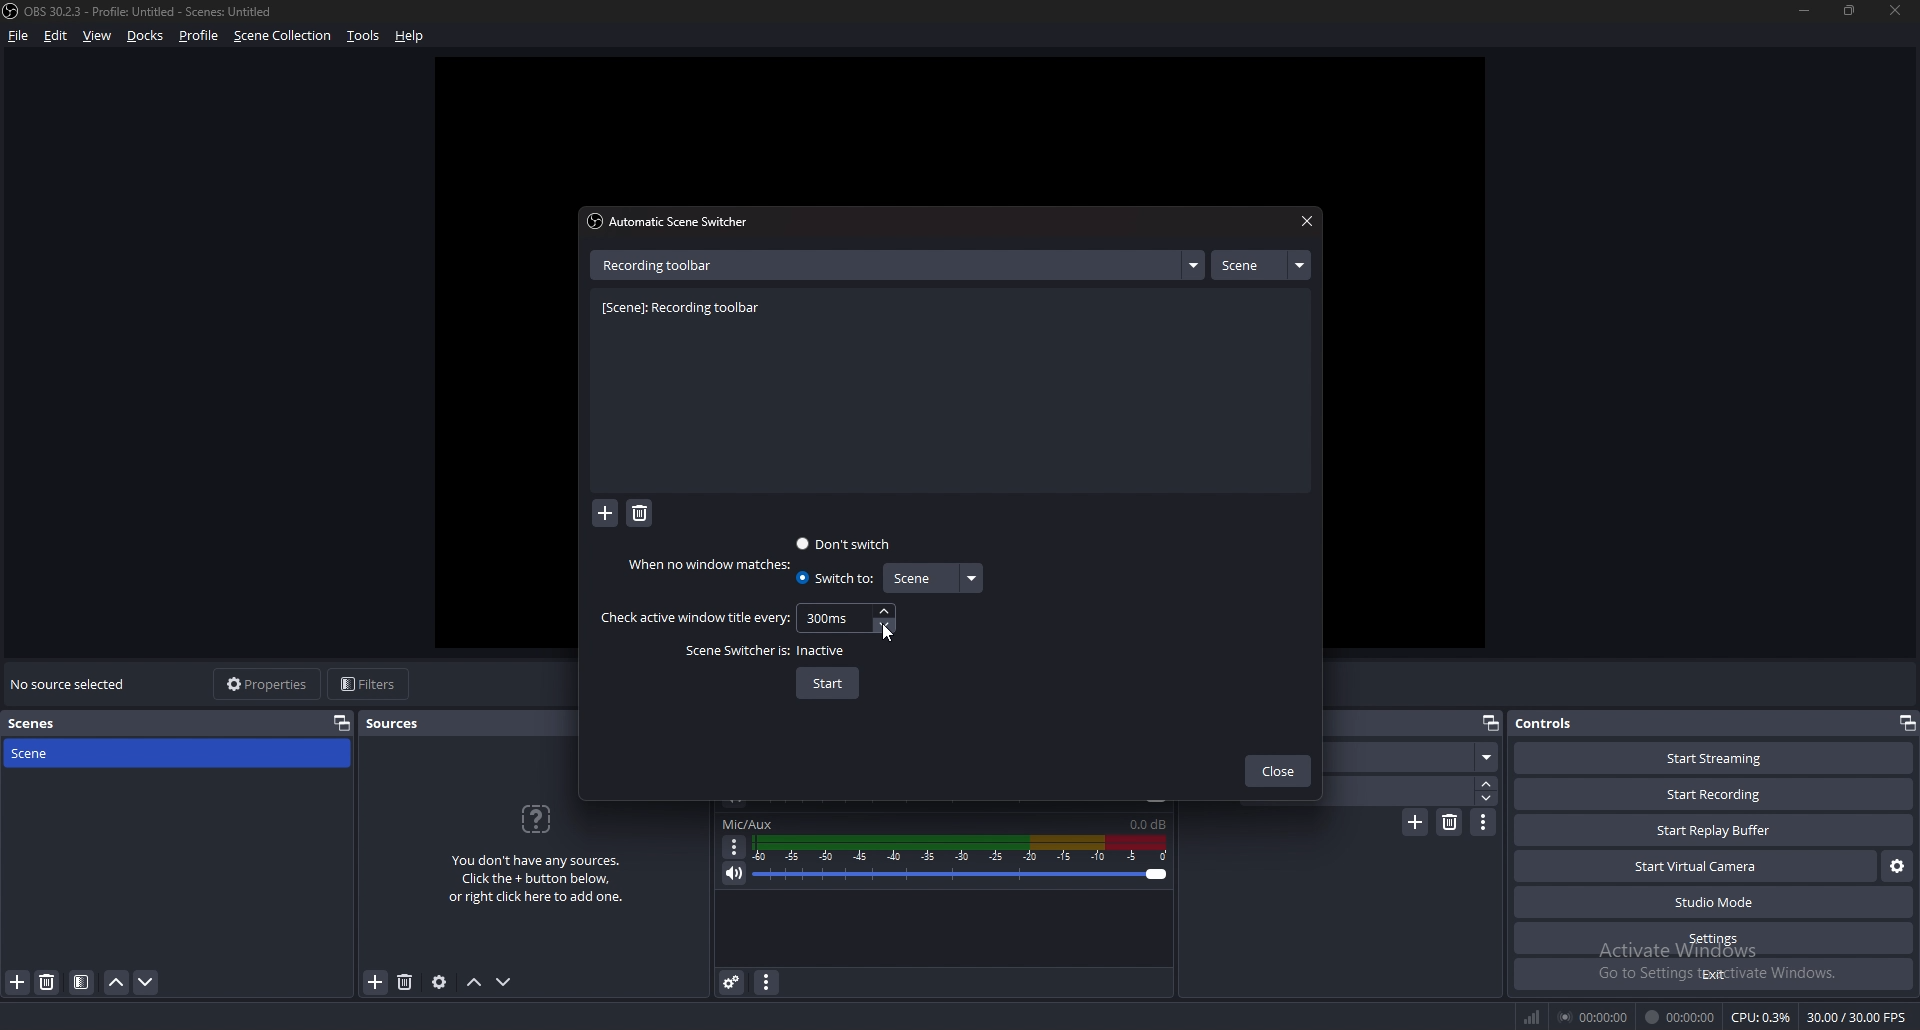  Describe the element at coordinates (1761, 1017) in the screenshot. I see `cpu` at that location.